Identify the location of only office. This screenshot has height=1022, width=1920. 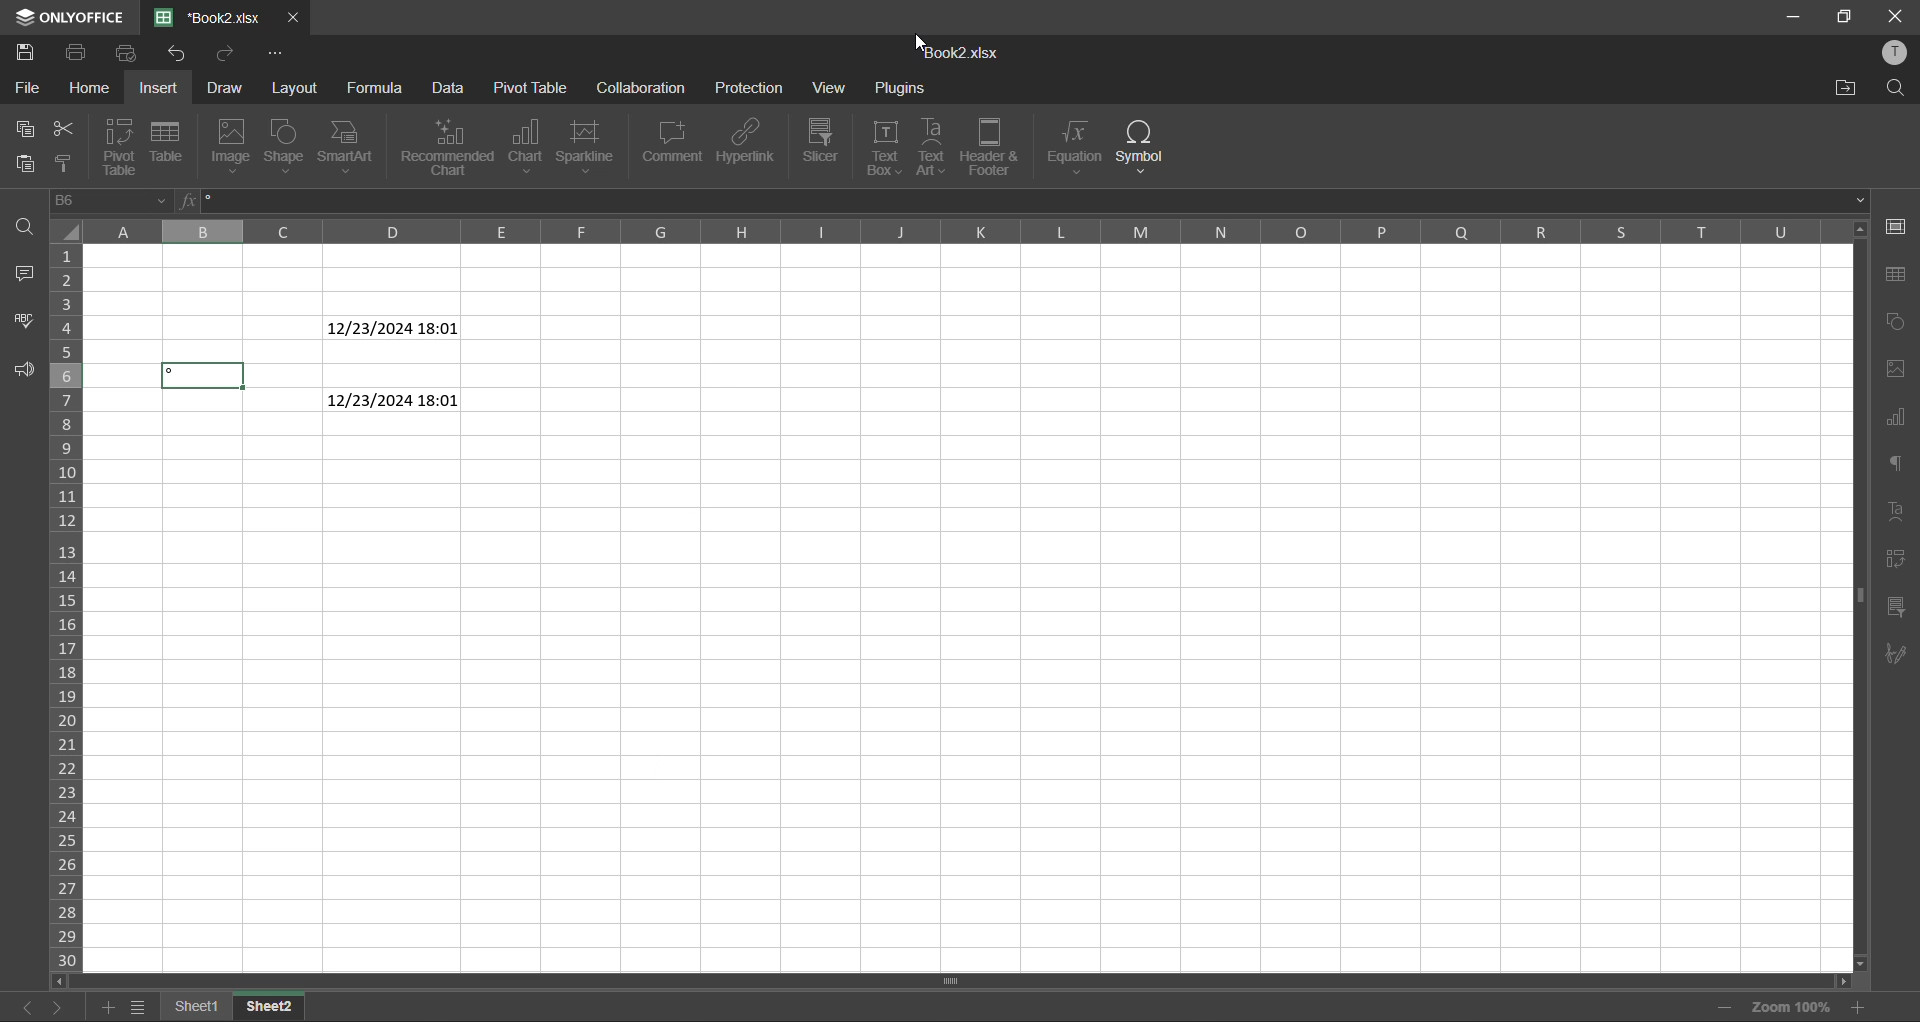
(67, 15).